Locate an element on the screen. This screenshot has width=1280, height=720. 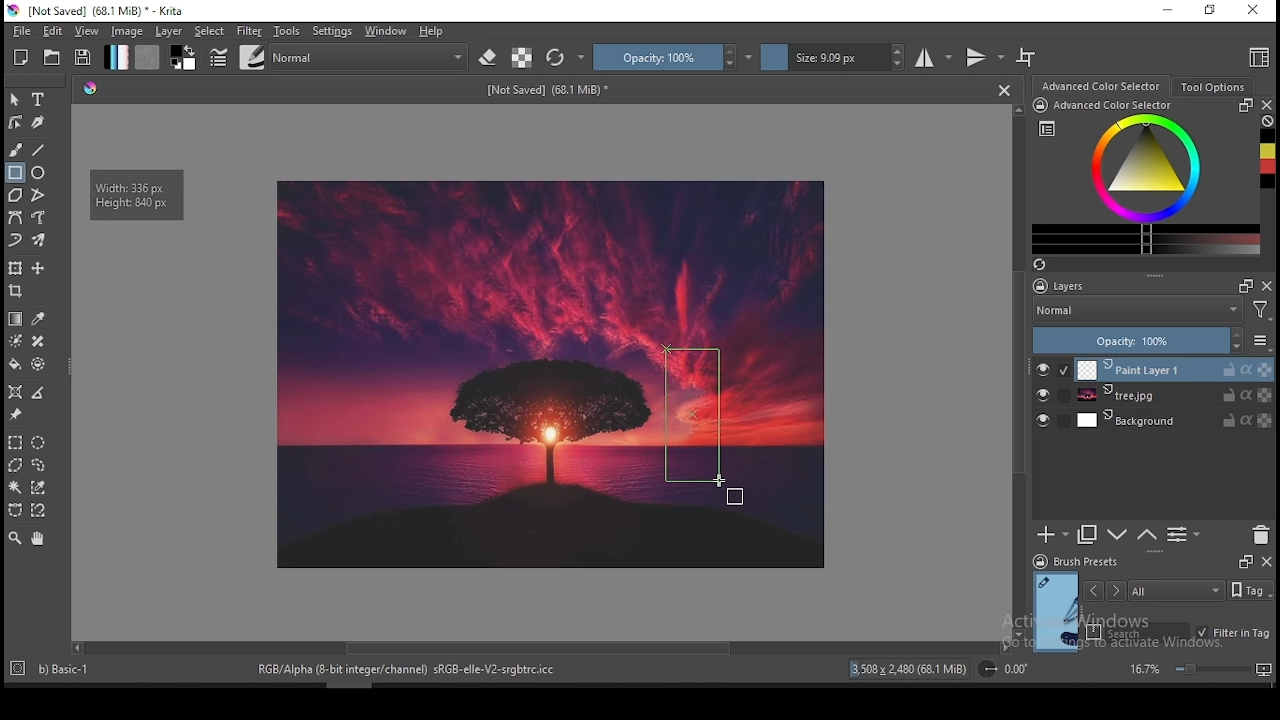
polygon selection tool is located at coordinates (12, 465).